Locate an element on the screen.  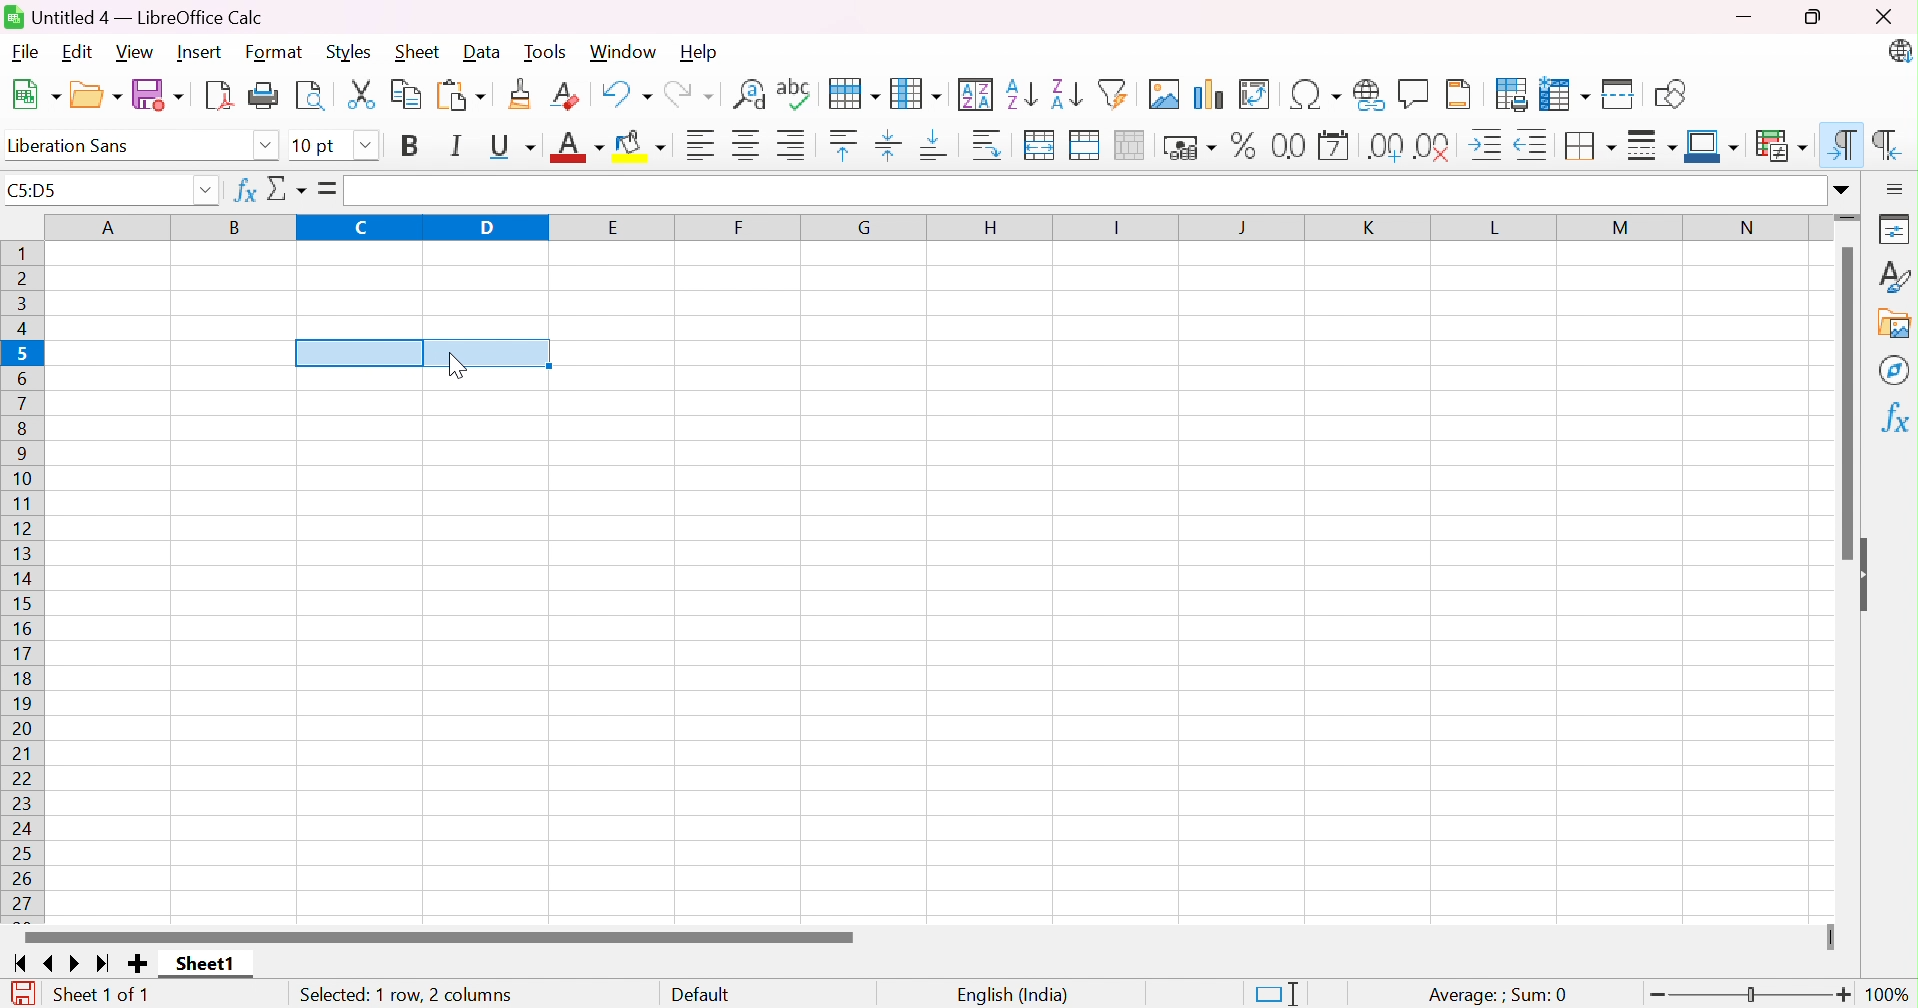
Styles is located at coordinates (349, 53).